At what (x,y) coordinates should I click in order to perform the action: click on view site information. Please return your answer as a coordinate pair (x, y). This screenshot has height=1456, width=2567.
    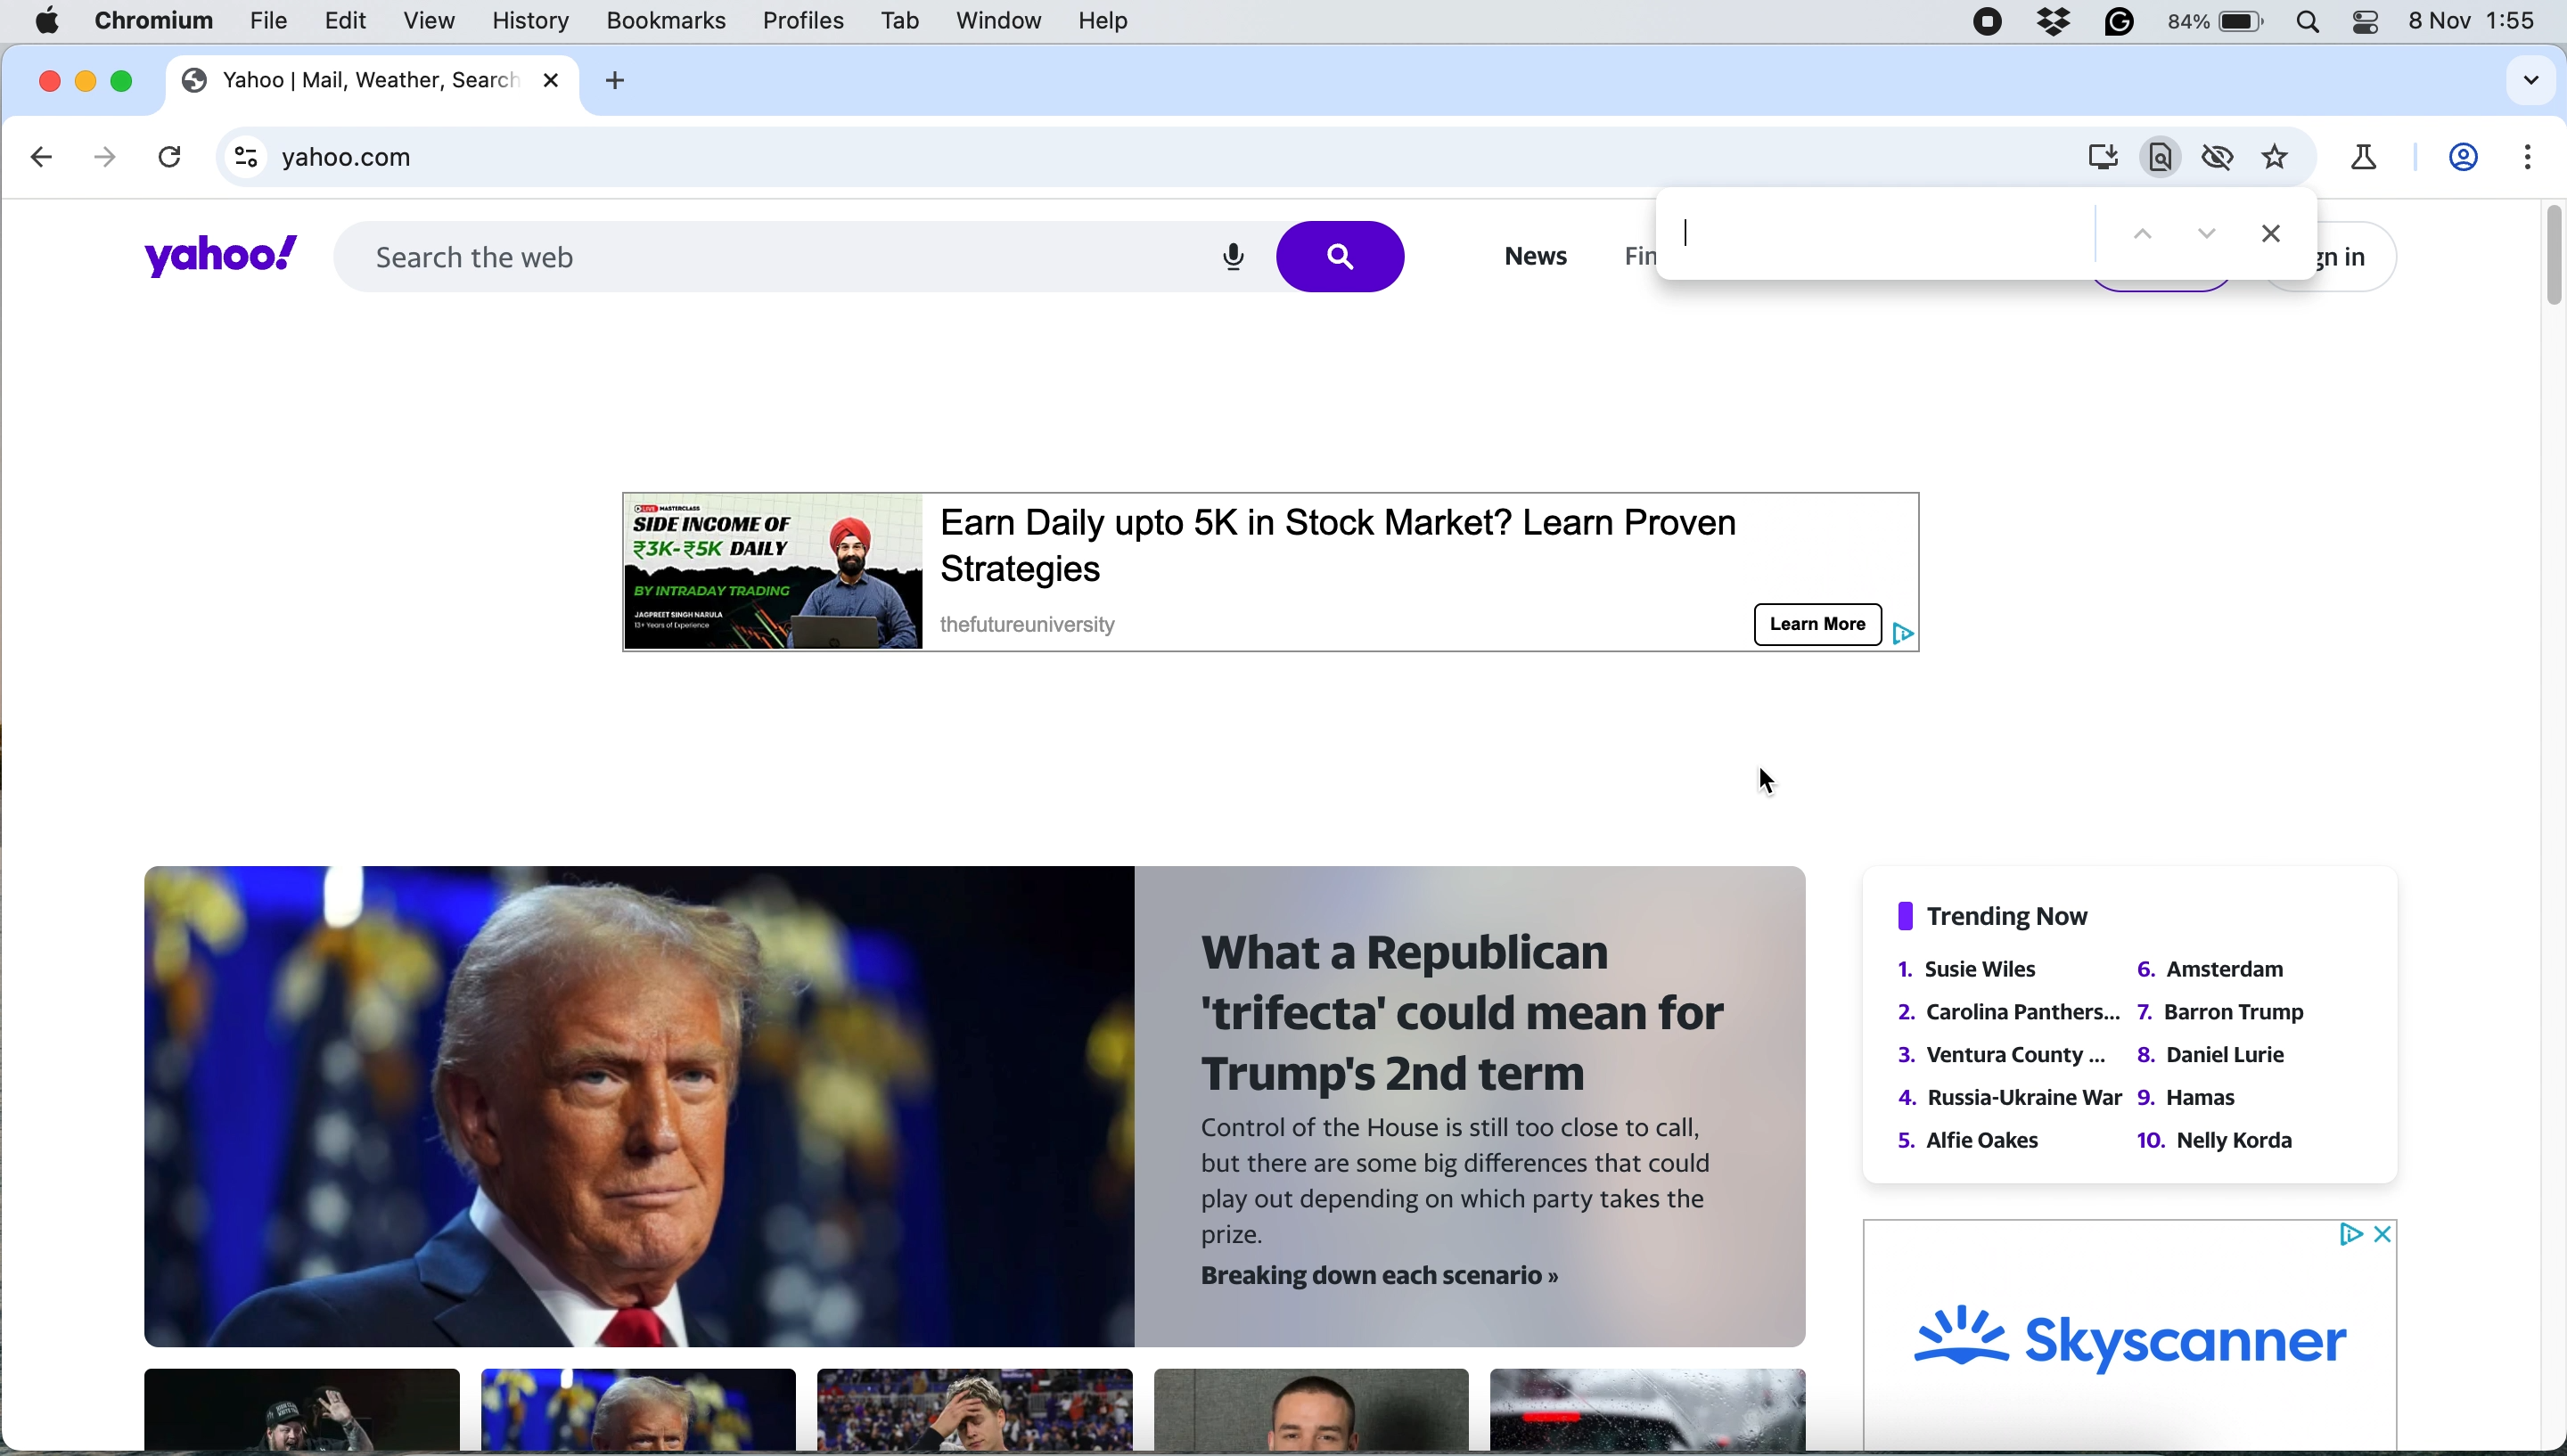
    Looking at the image, I should click on (239, 156).